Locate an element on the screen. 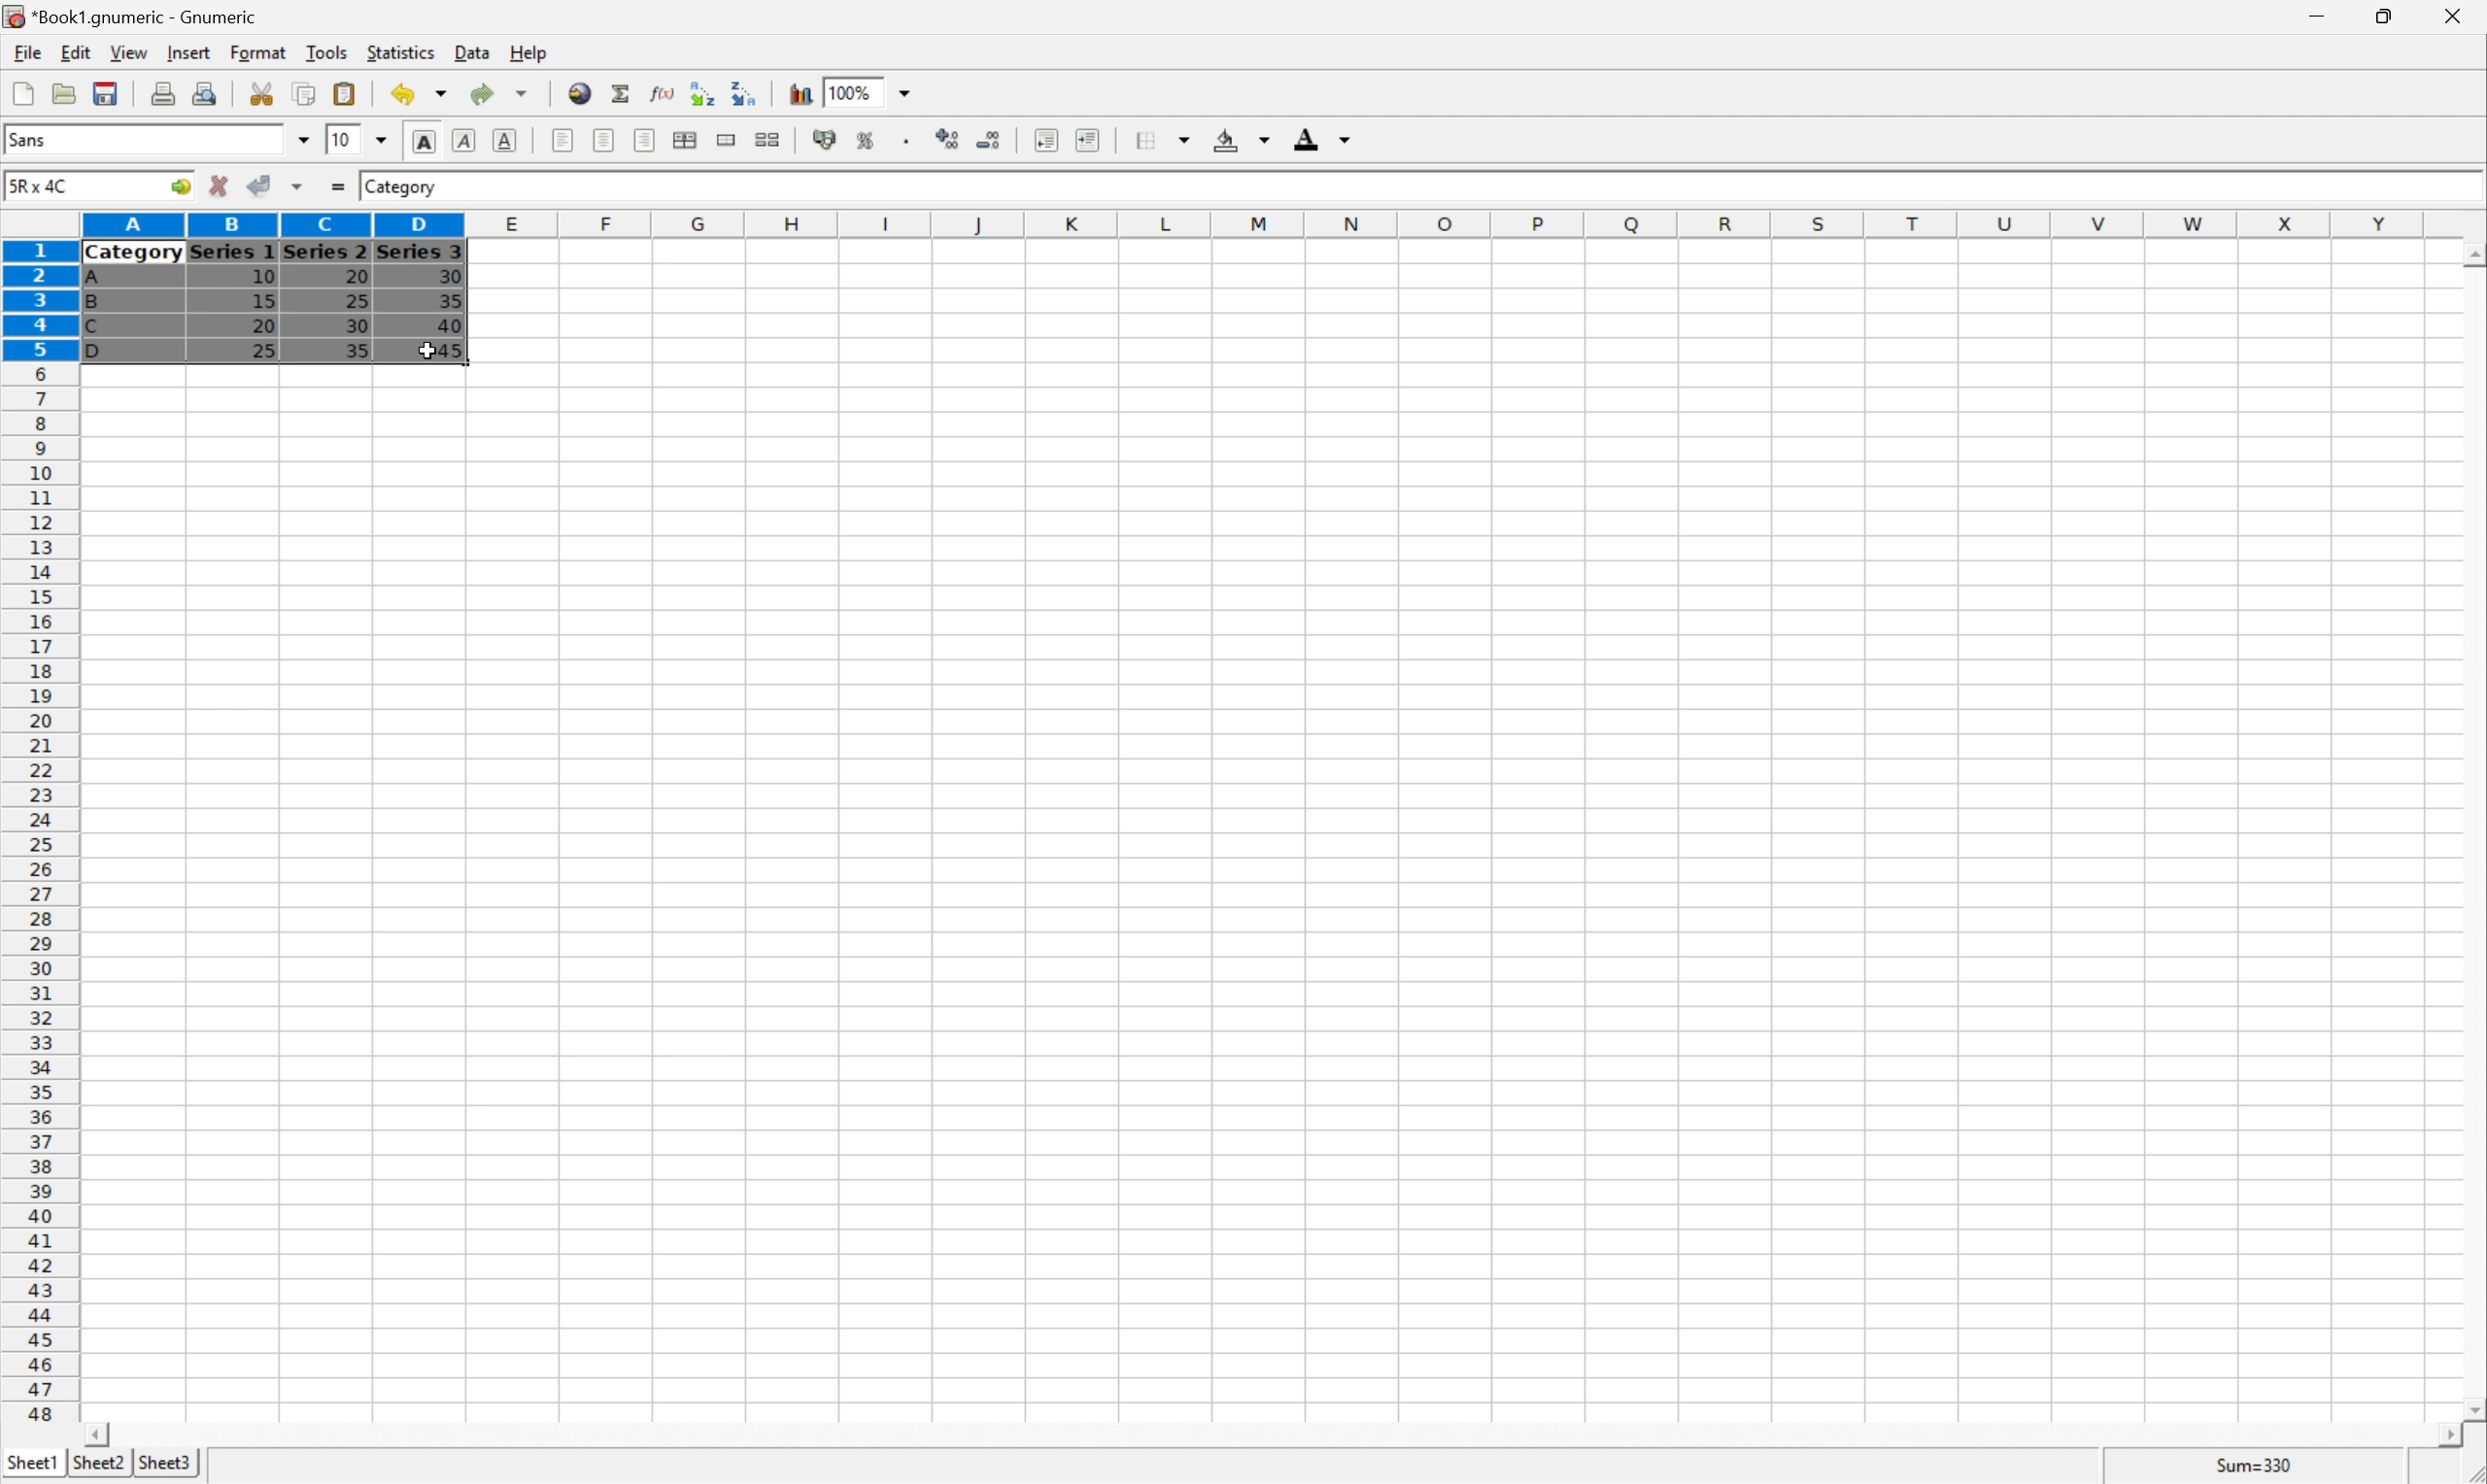 Image resolution: width=2487 pixels, height=1484 pixels. Drop Down is located at coordinates (381, 141).